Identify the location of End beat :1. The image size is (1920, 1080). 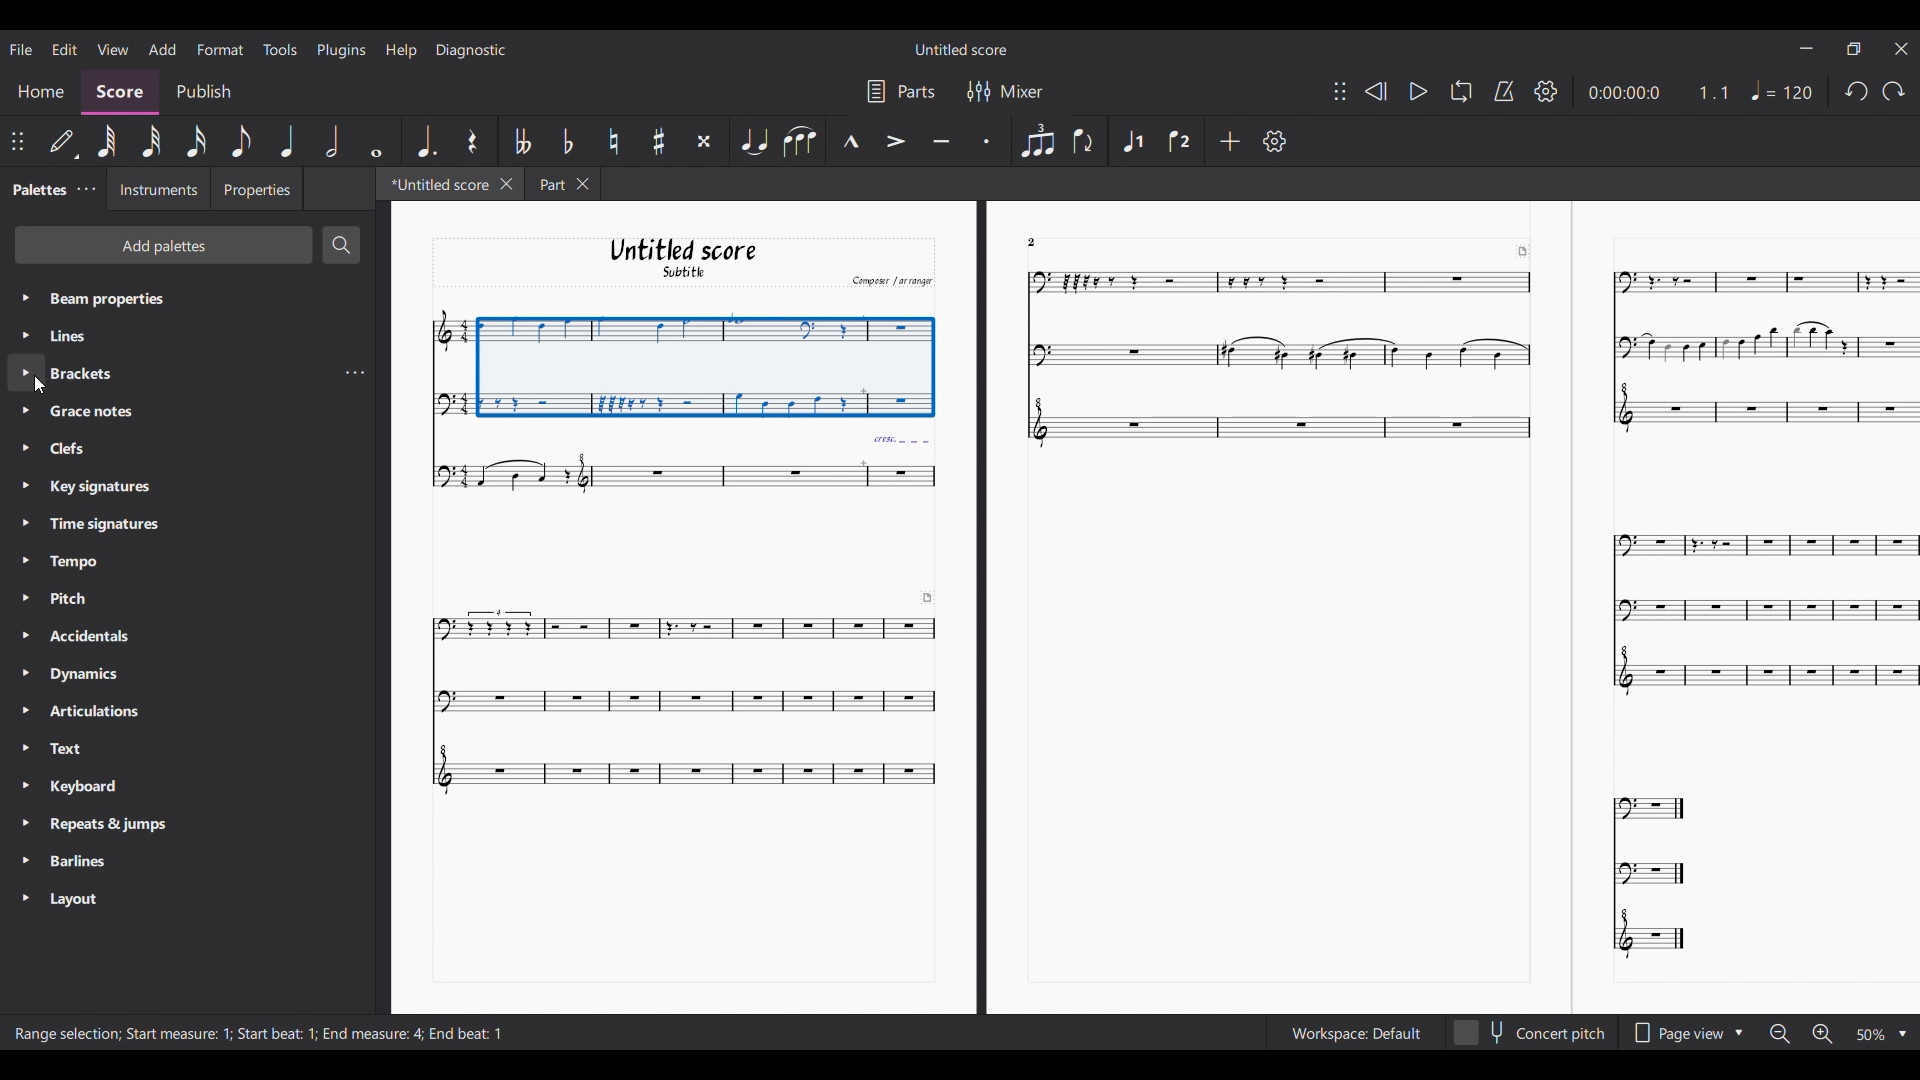
(467, 1033).